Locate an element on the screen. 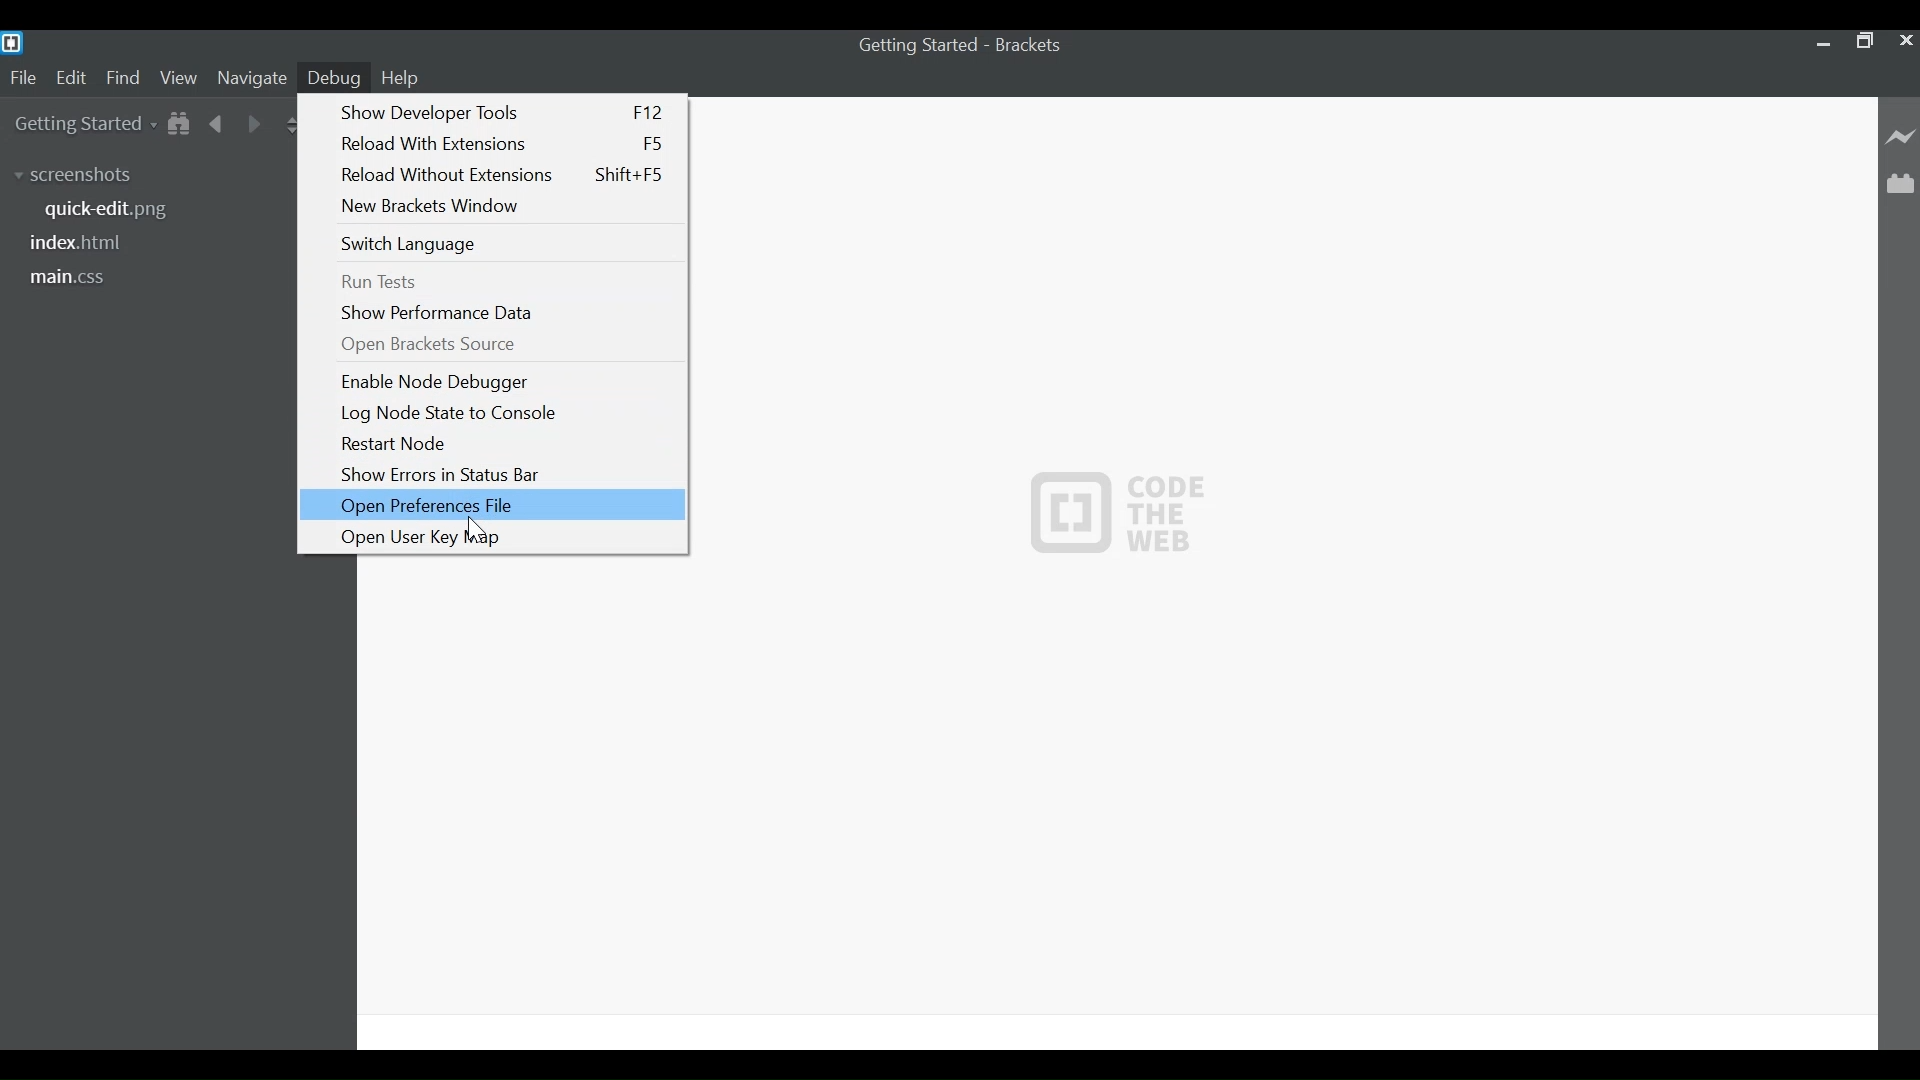  minimize is located at coordinates (1821, 39).